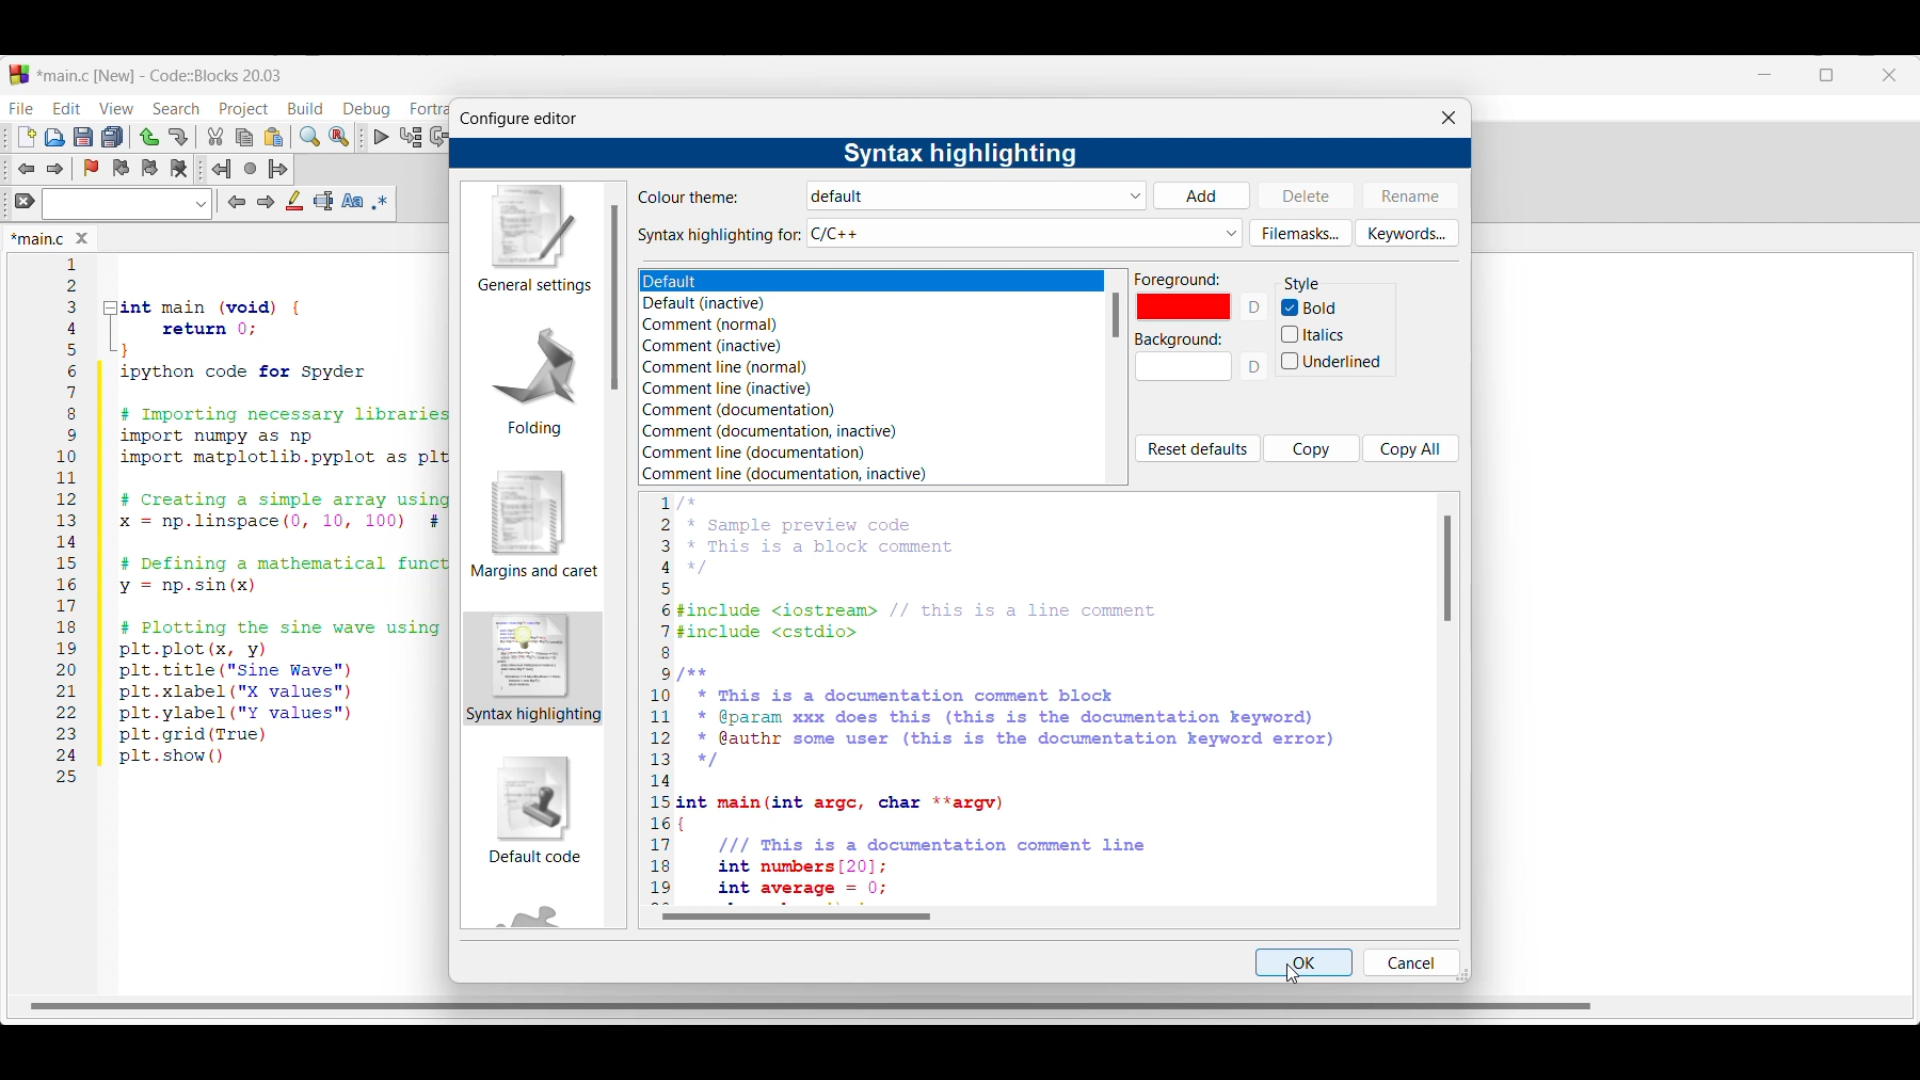  Describe the element at coordinates (265, 201) in the screenshot. I see `Next` at that location.